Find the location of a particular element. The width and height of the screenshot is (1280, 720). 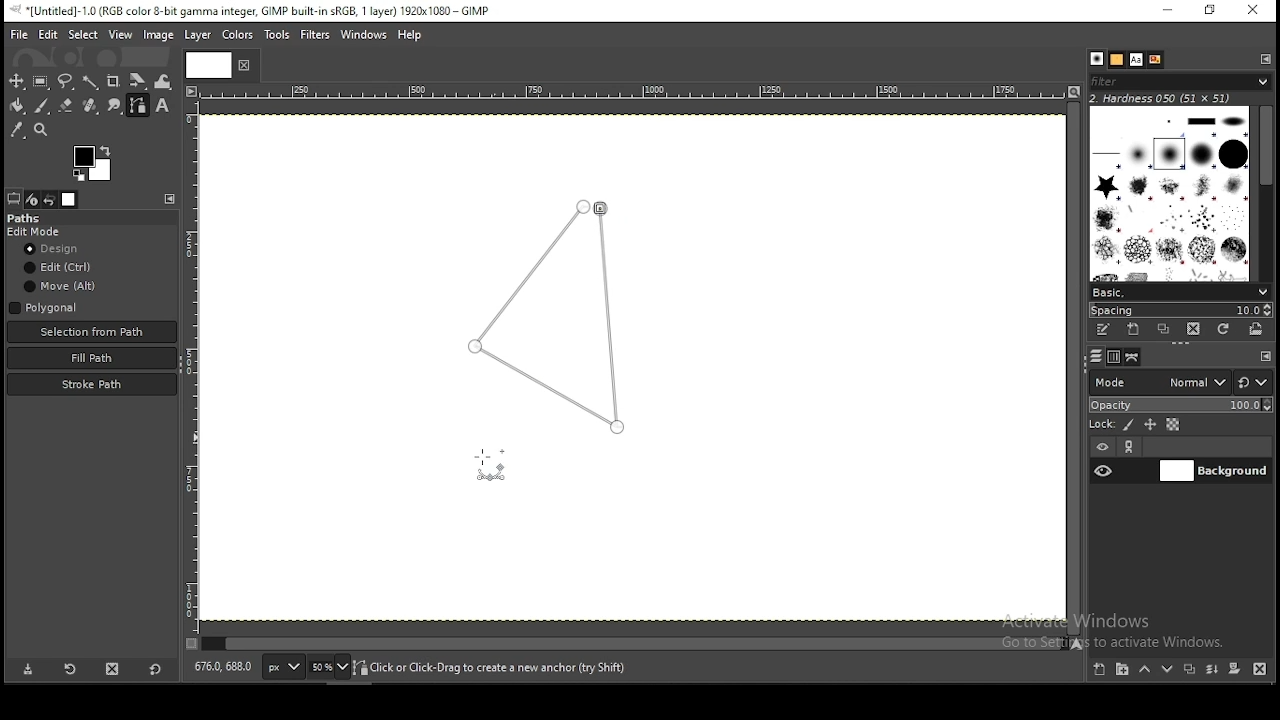

zoom tool is located at coordinates (42, 129).